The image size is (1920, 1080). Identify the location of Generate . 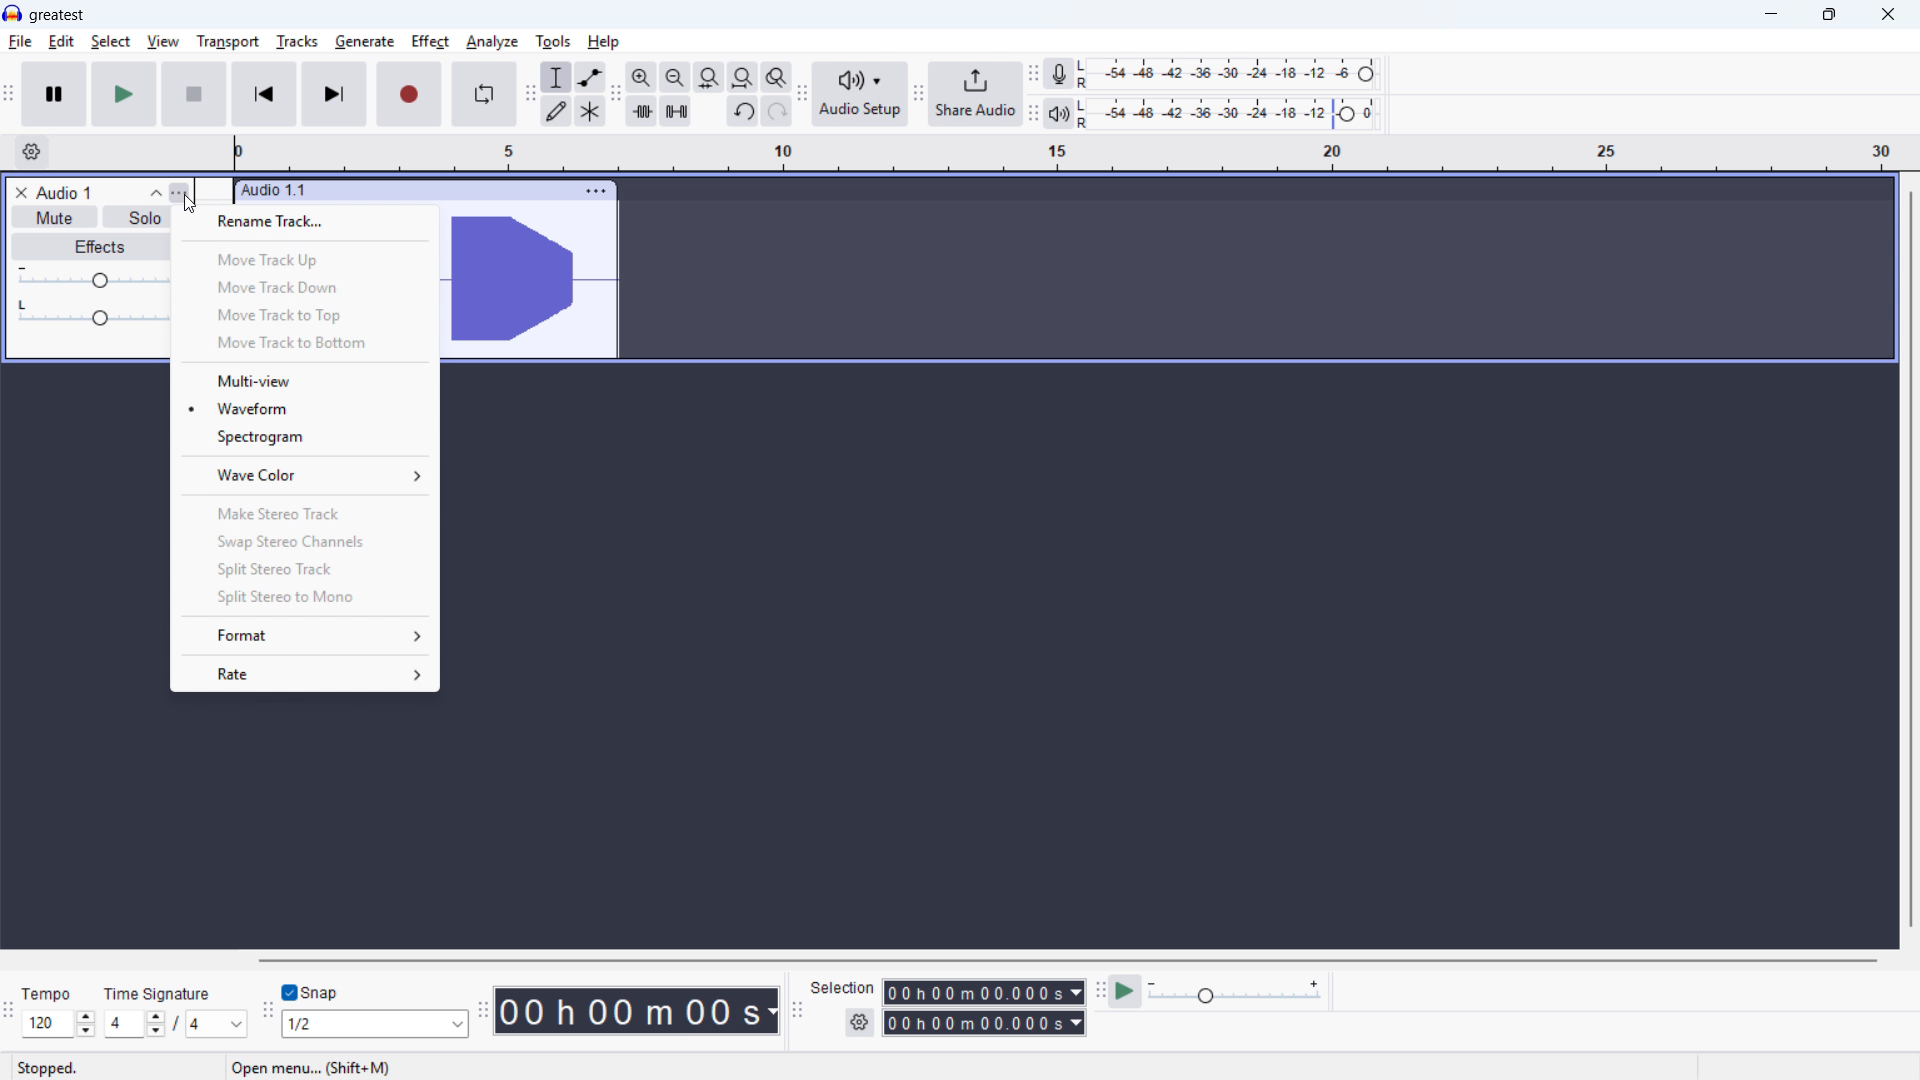
(364, 42).